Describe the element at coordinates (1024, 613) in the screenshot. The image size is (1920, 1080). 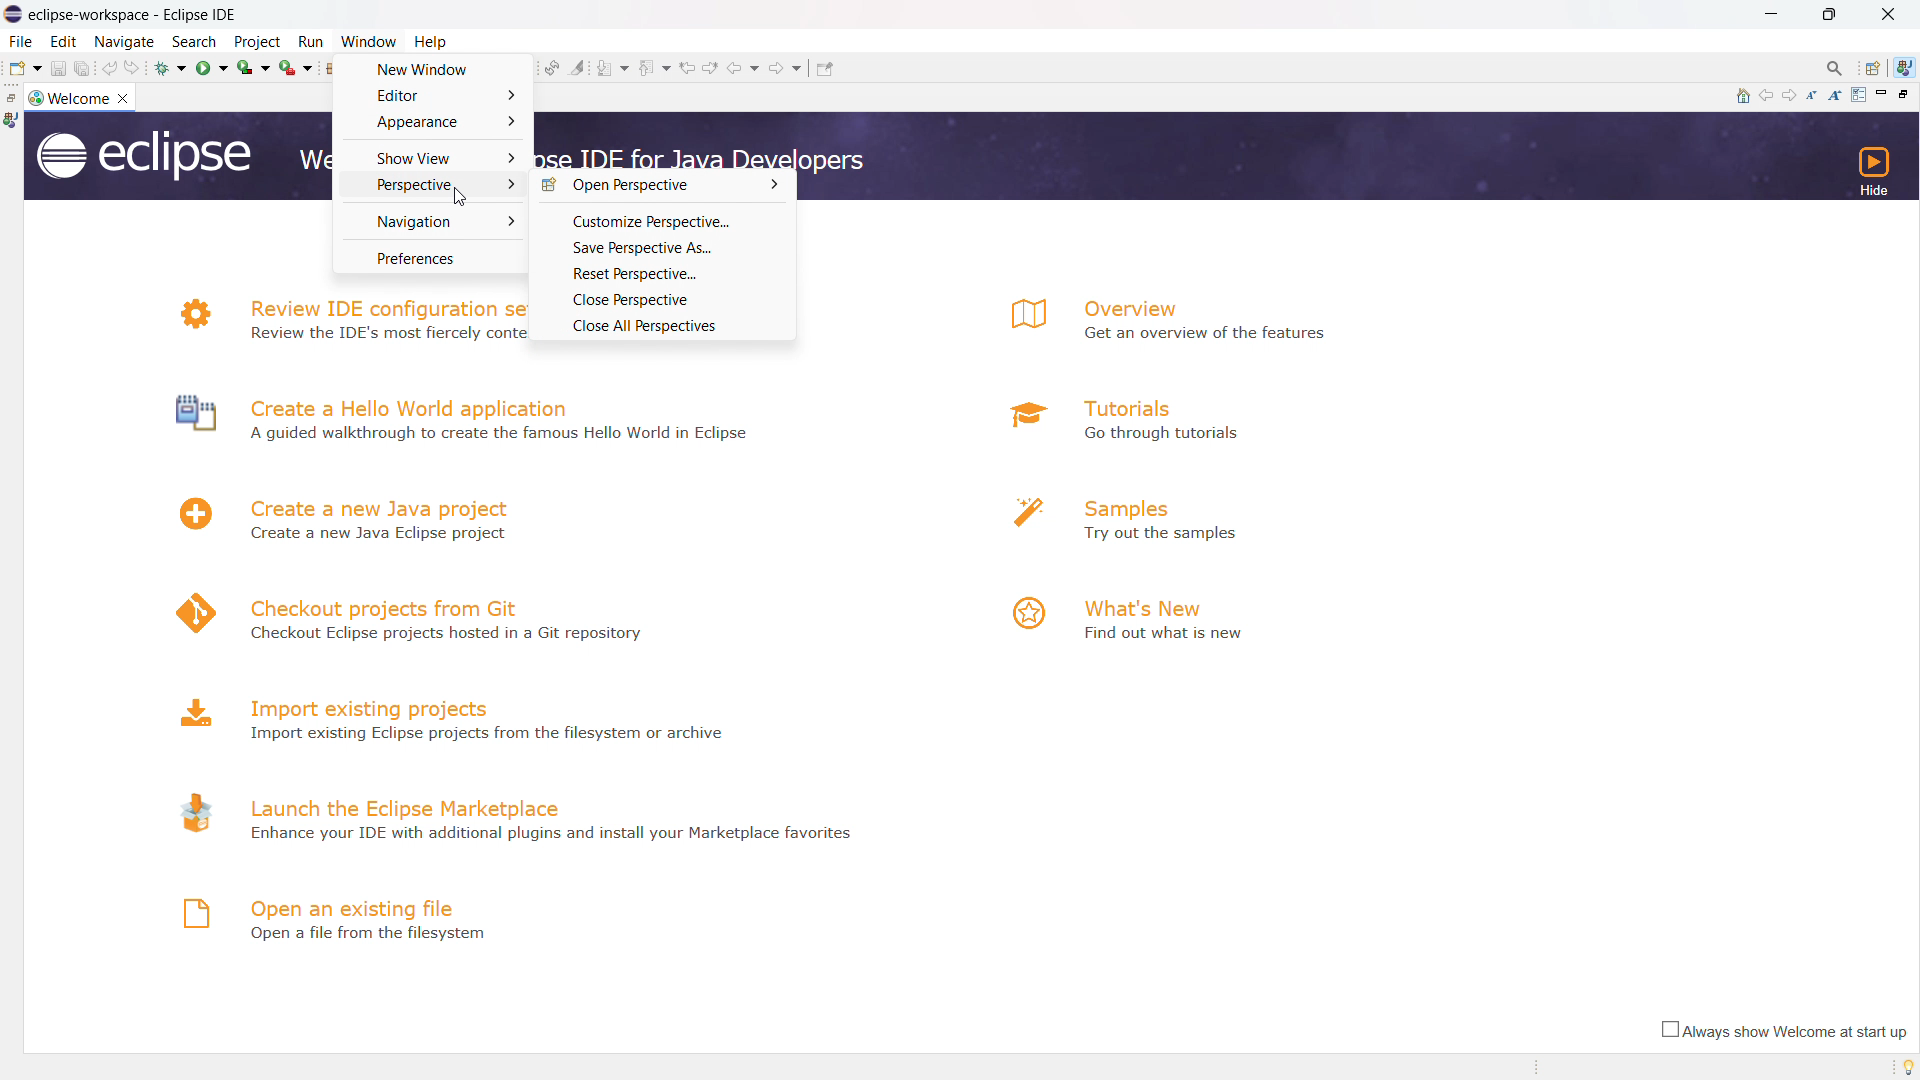
I see `logo` at that location.